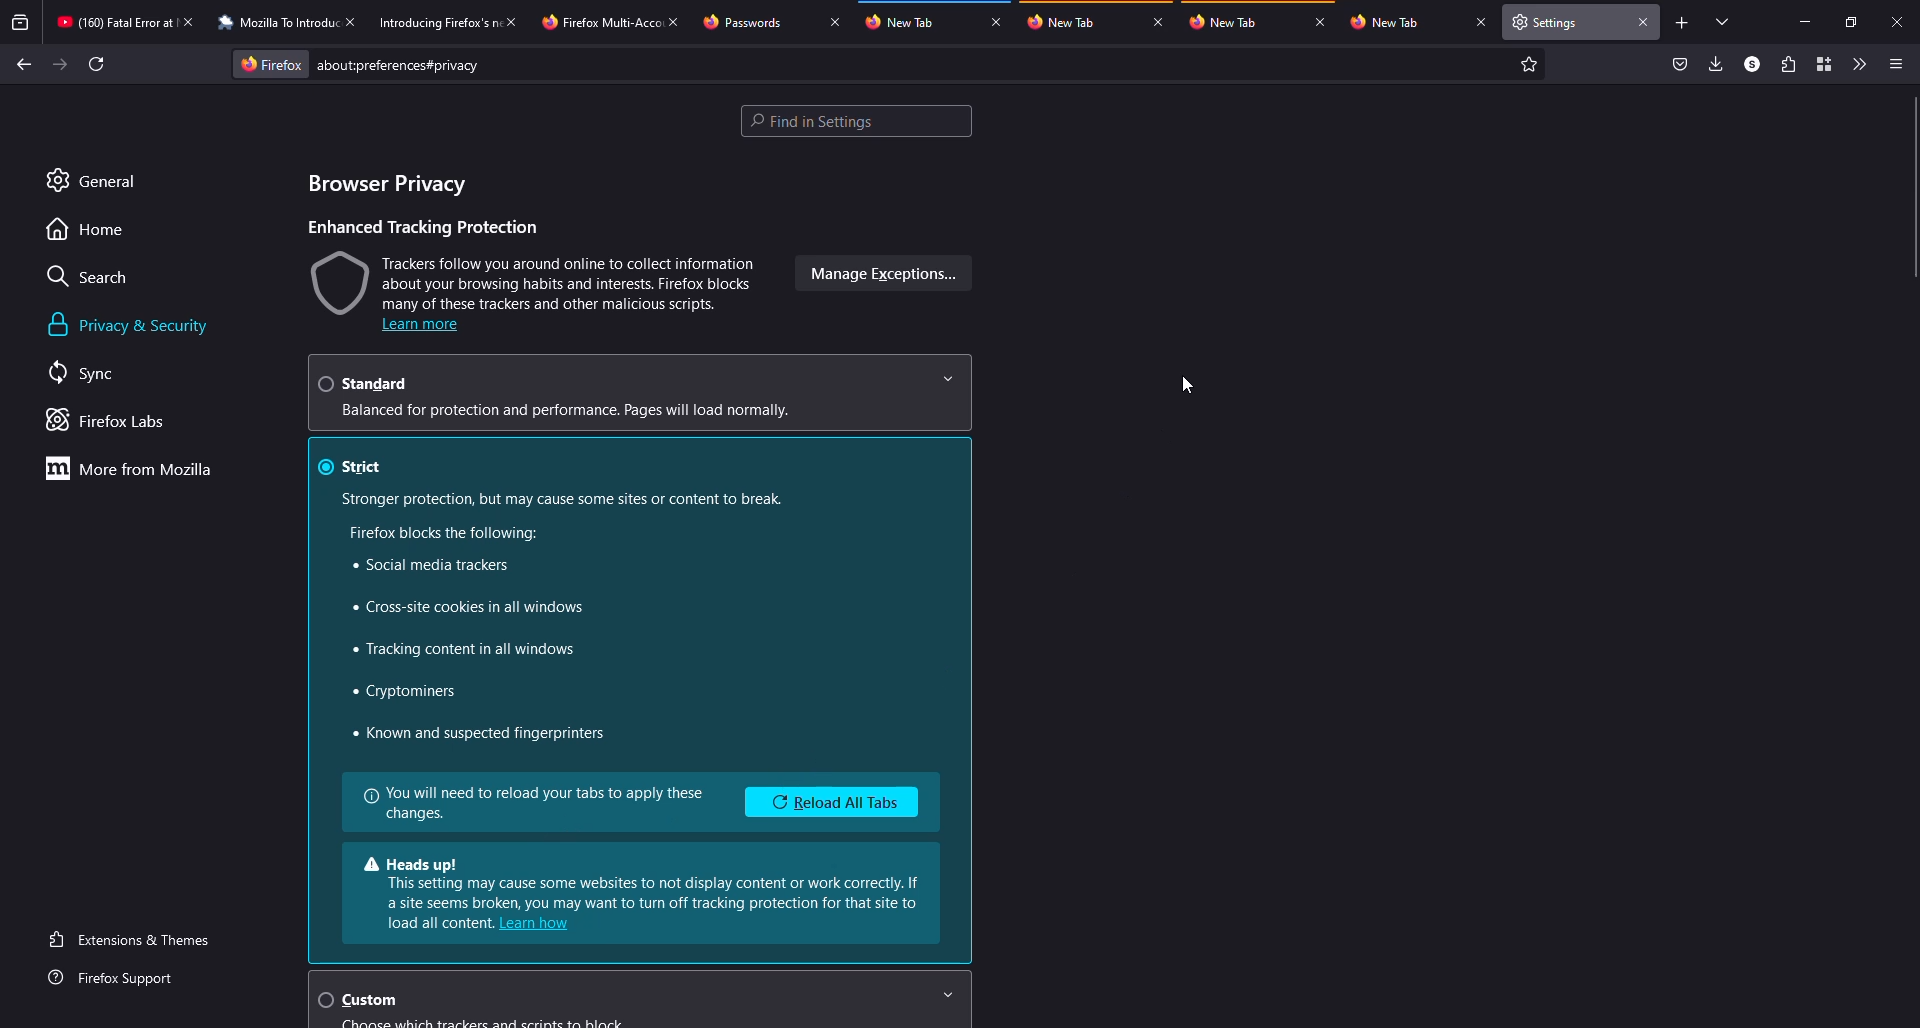 The width and height of the screenshot is (1920, 1028). I want to click on enhanced protection, so click(423, 225).